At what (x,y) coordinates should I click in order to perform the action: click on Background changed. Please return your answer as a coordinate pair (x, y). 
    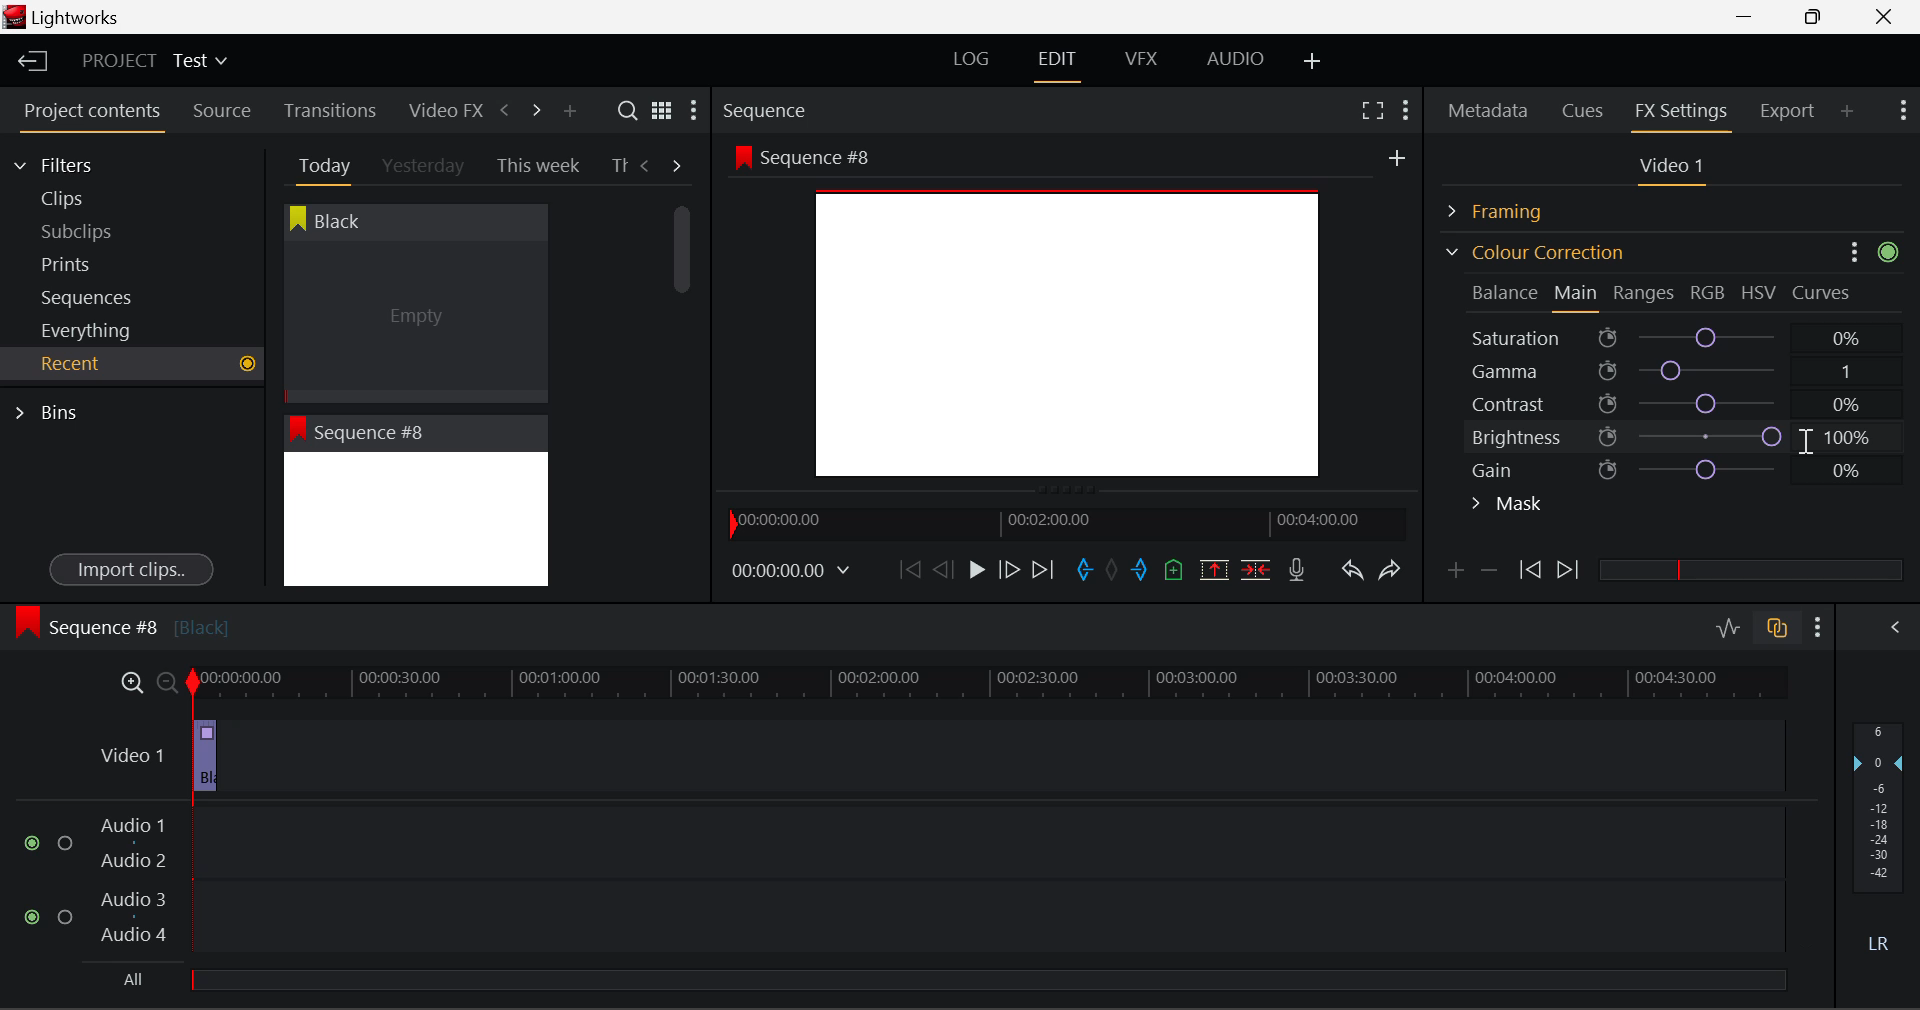
    Looking at the image, I should click on (1070, 319).